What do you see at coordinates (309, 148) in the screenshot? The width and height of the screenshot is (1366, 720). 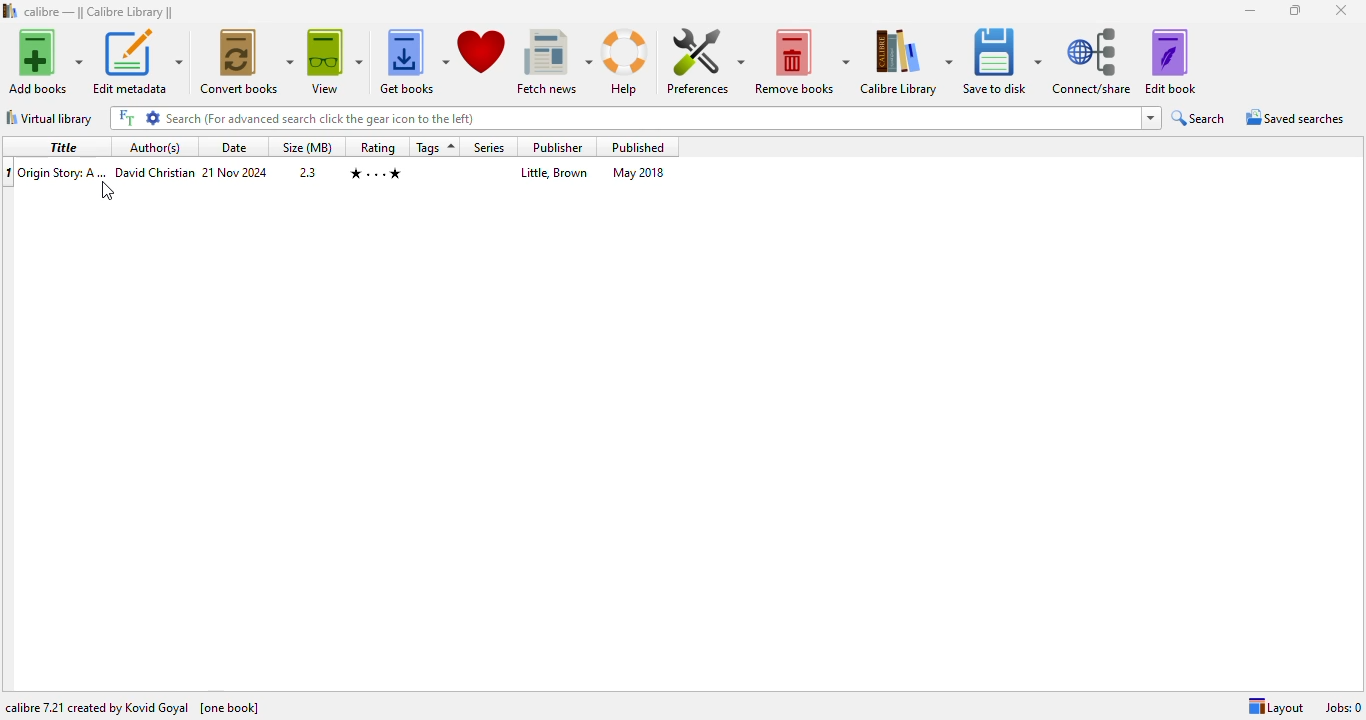 I see `size (MB)` at bounding box center [309, 148].